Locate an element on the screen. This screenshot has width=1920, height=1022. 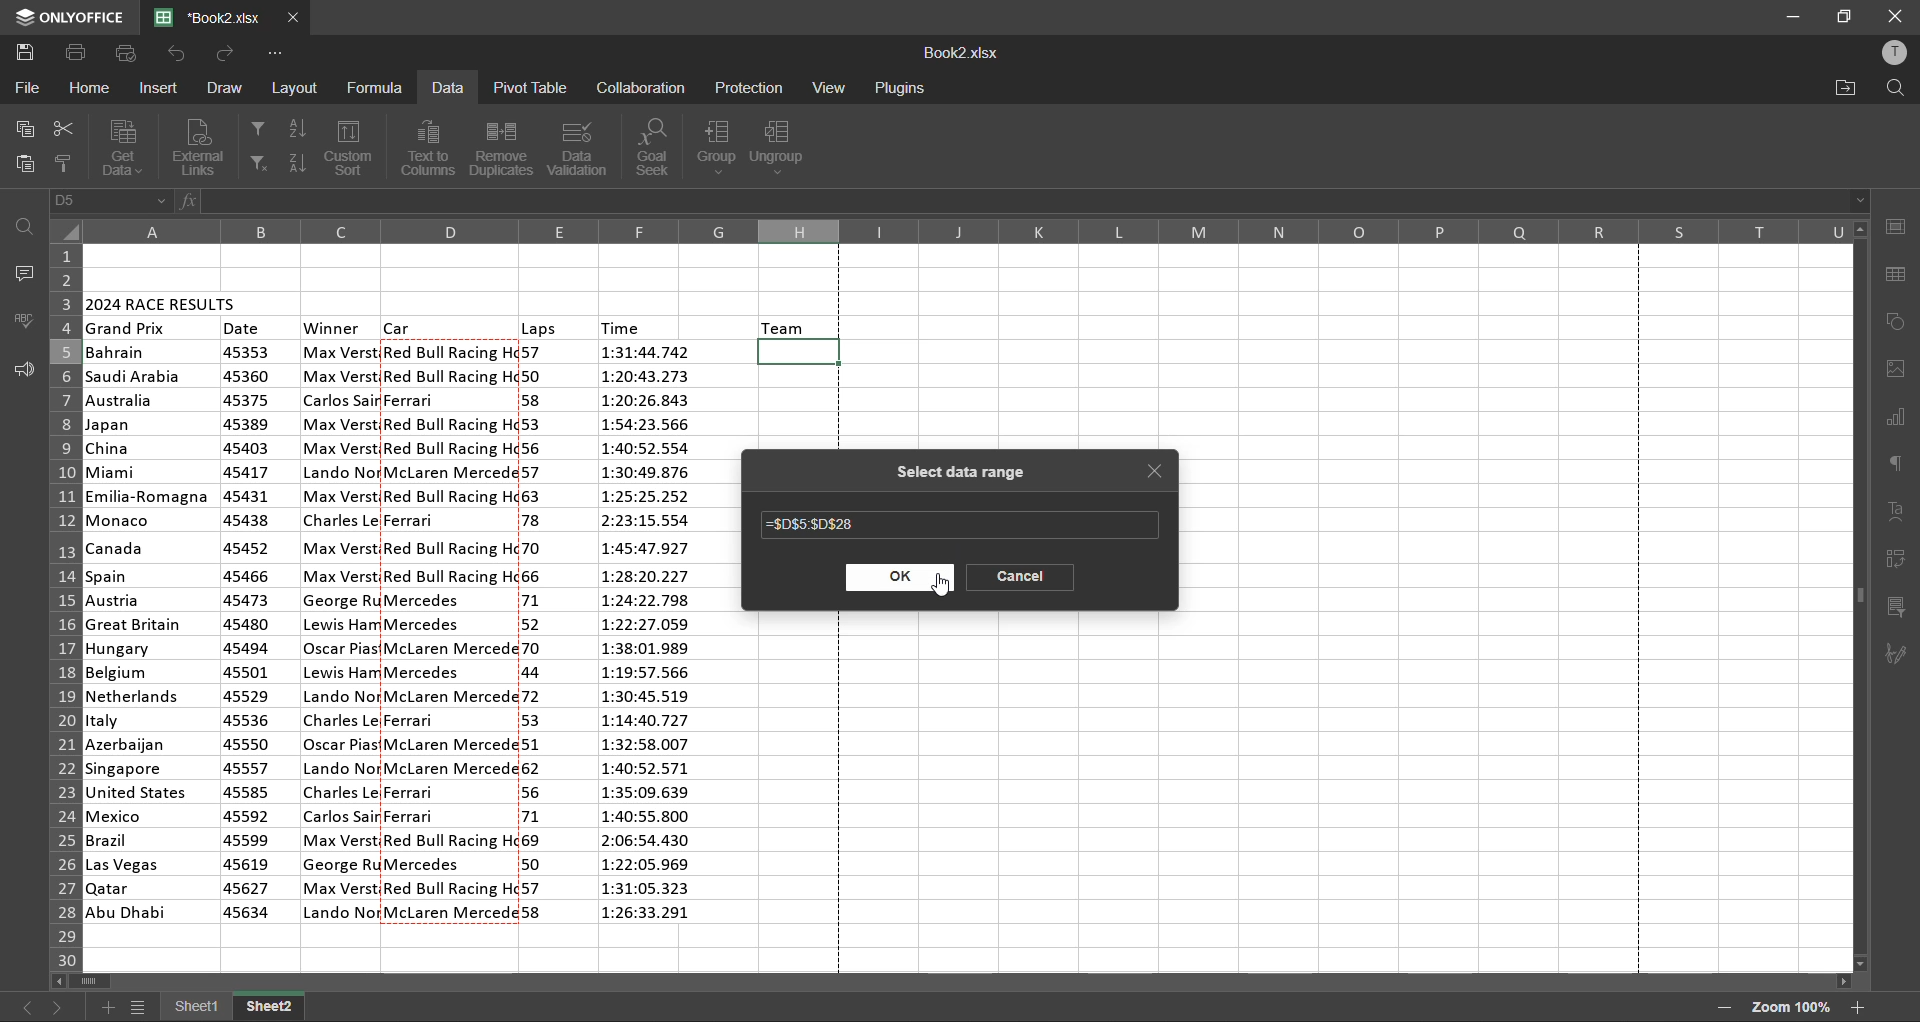
get data is located at coordinates (121, 147).